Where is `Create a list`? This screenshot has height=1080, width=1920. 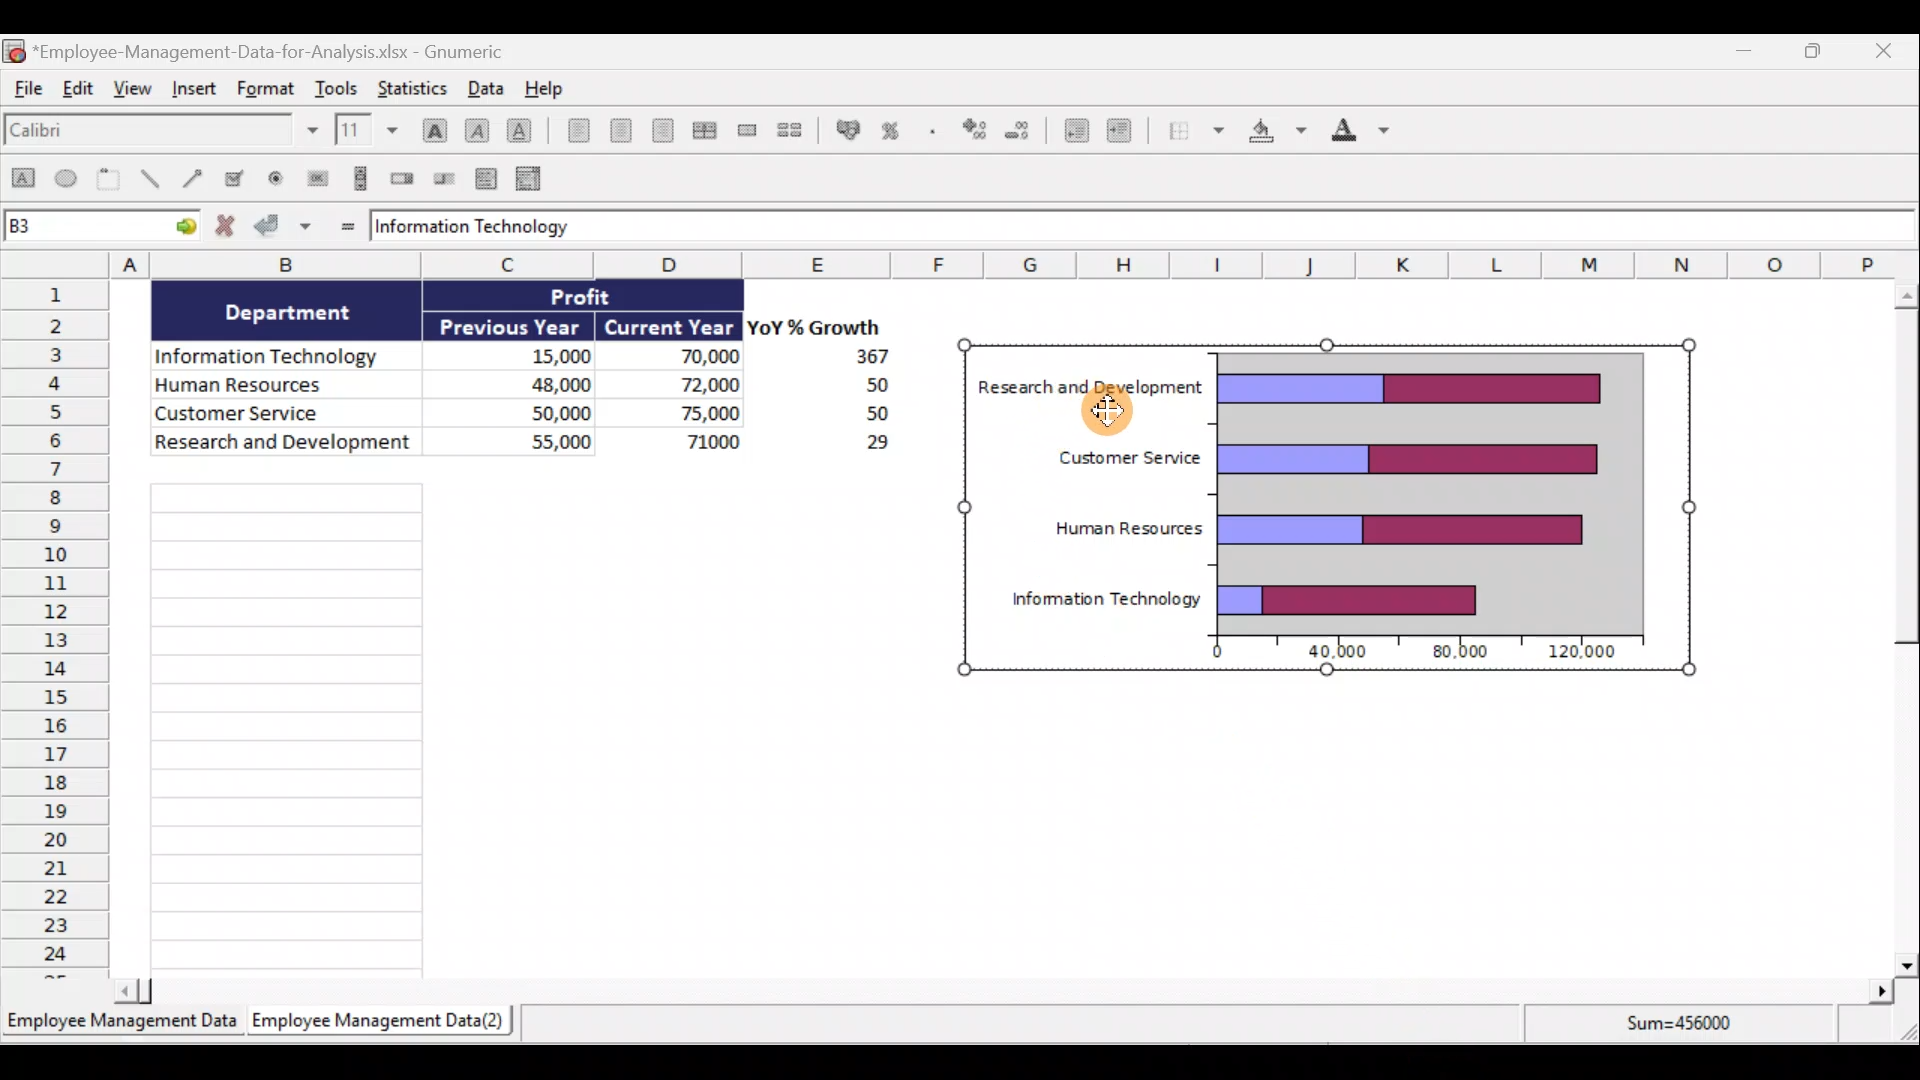 Create a list is located at coordinates (484, 181).